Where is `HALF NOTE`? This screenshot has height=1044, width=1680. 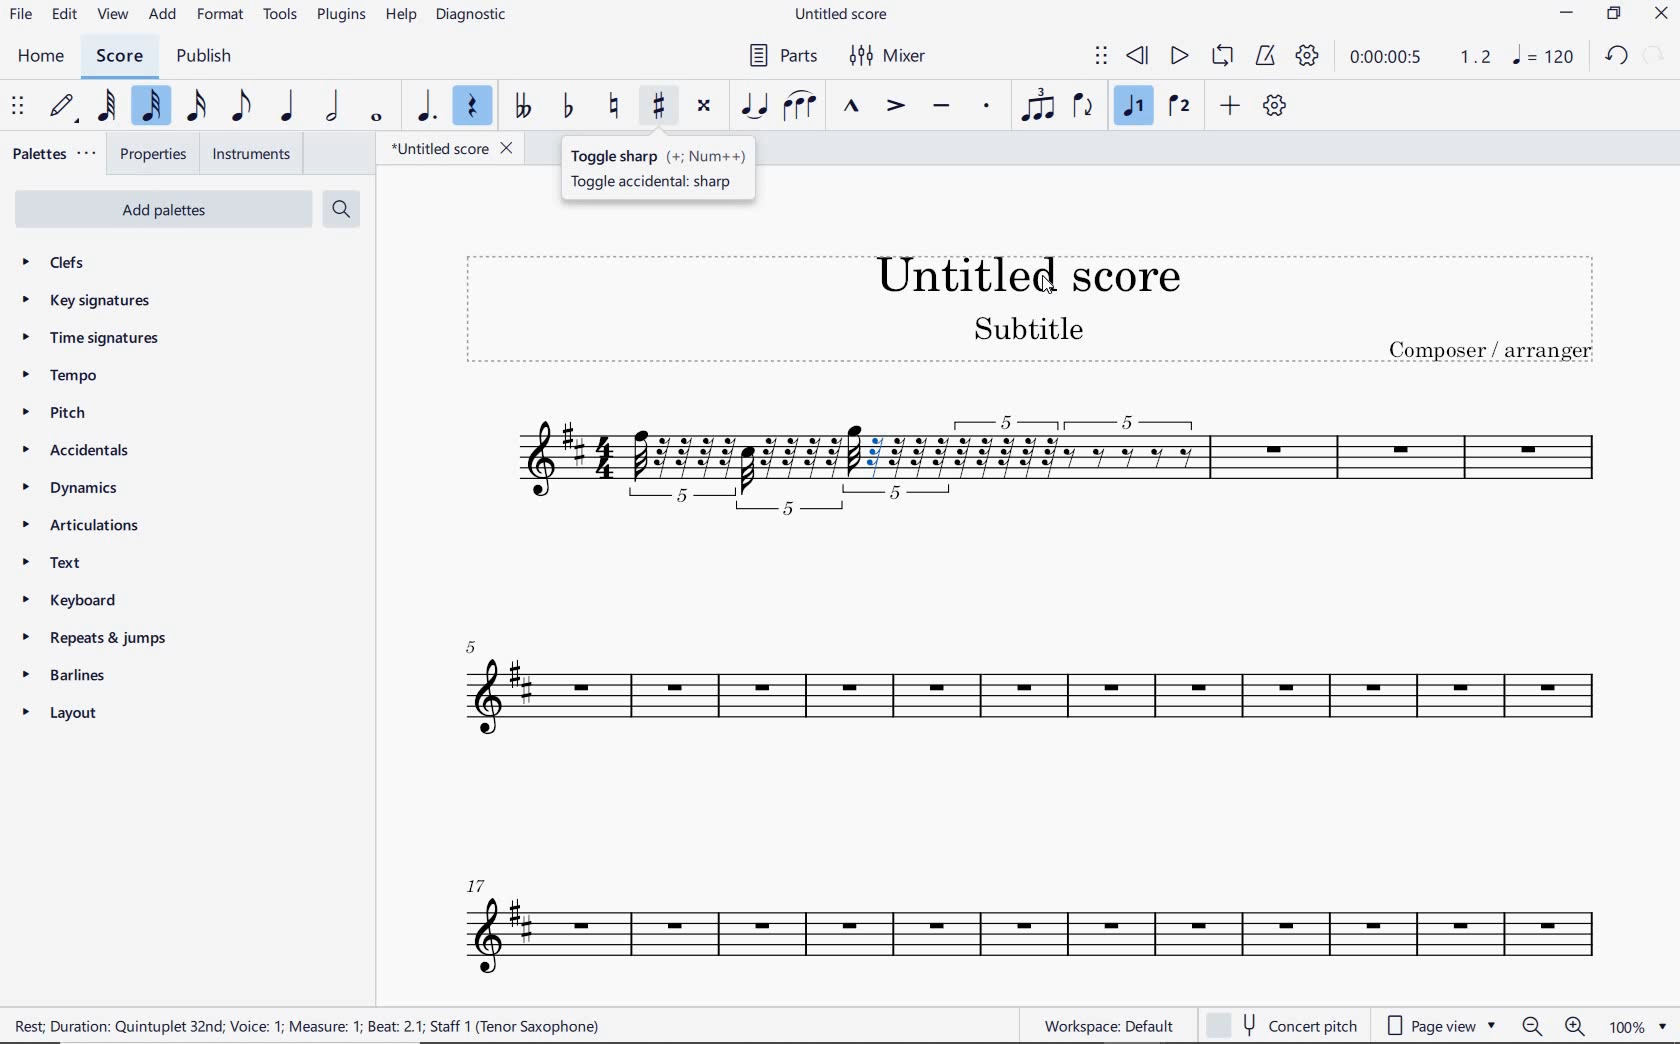
HALF NOTE is located at coordinates (333, 109).